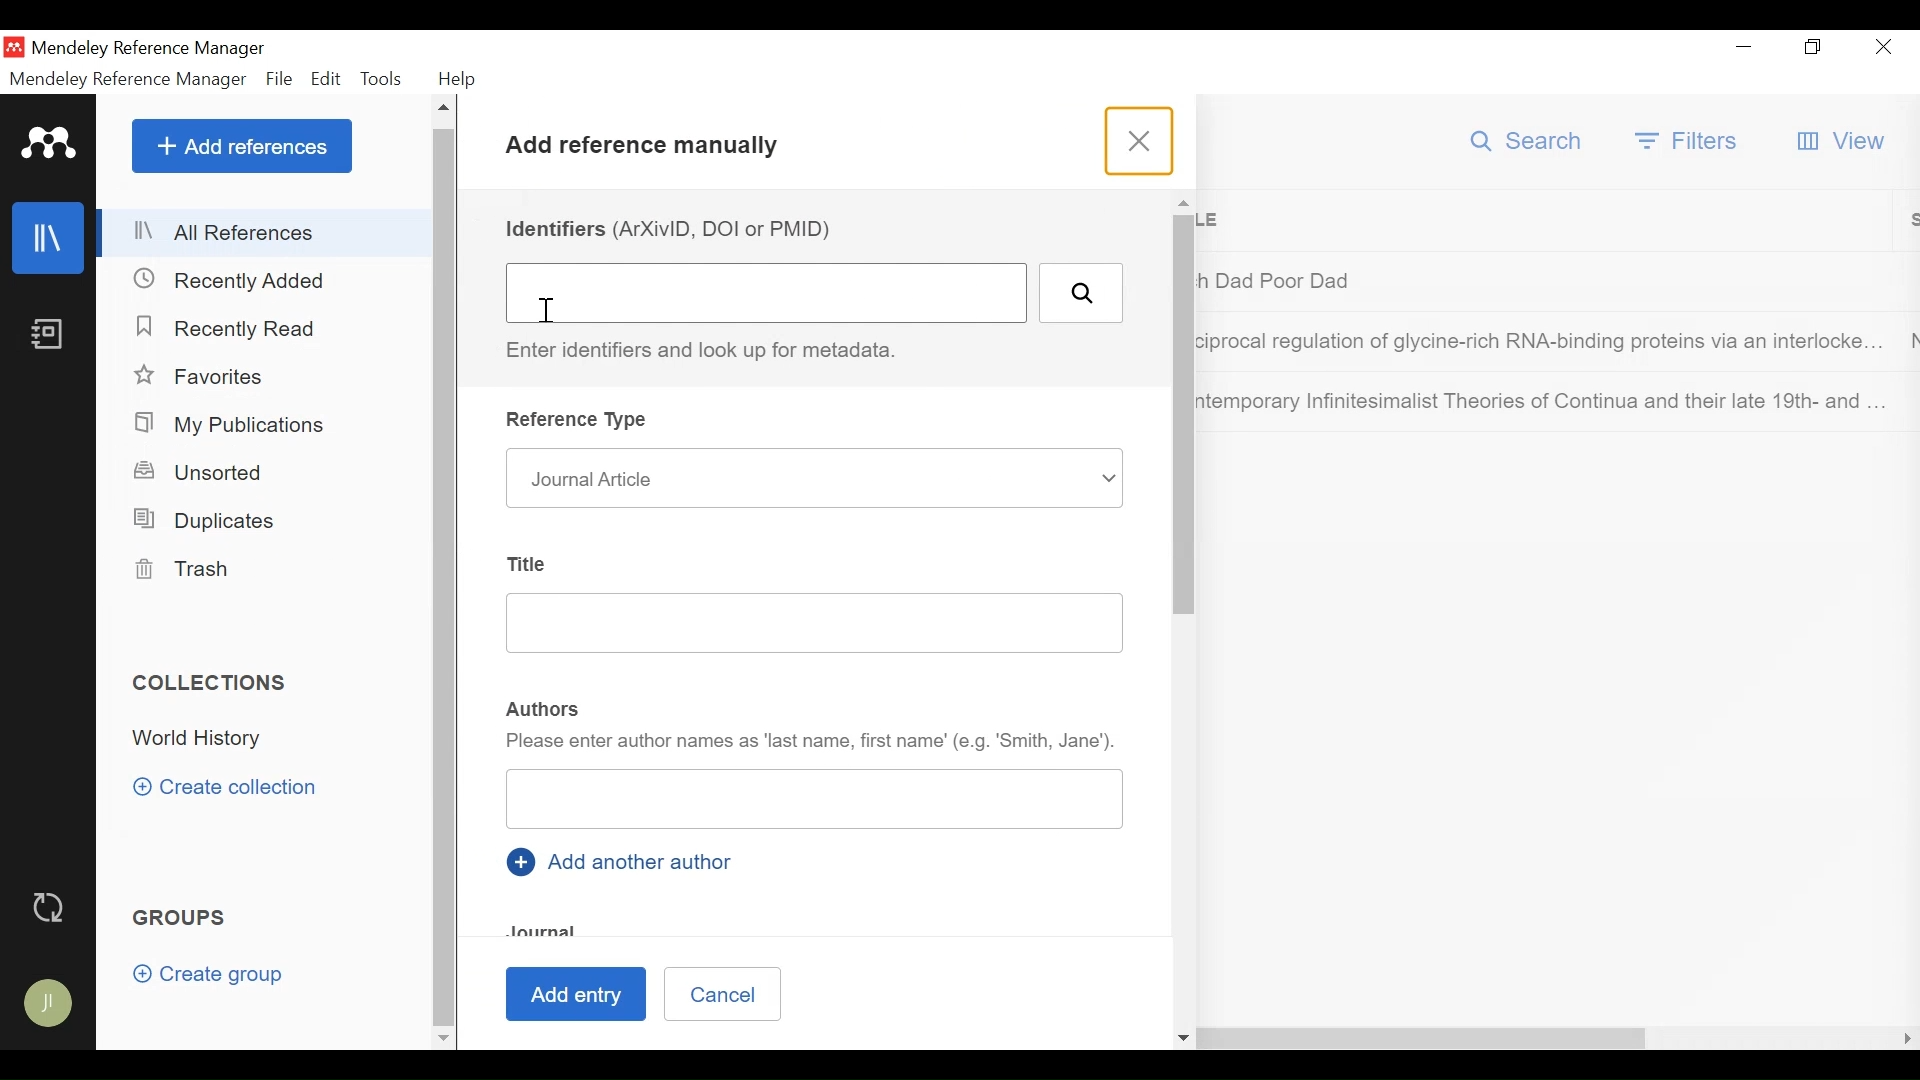 The image size is (1920, 1080). Describe the element at coordinates (208, 975) in the screenshot. I see `Create group` at that location.